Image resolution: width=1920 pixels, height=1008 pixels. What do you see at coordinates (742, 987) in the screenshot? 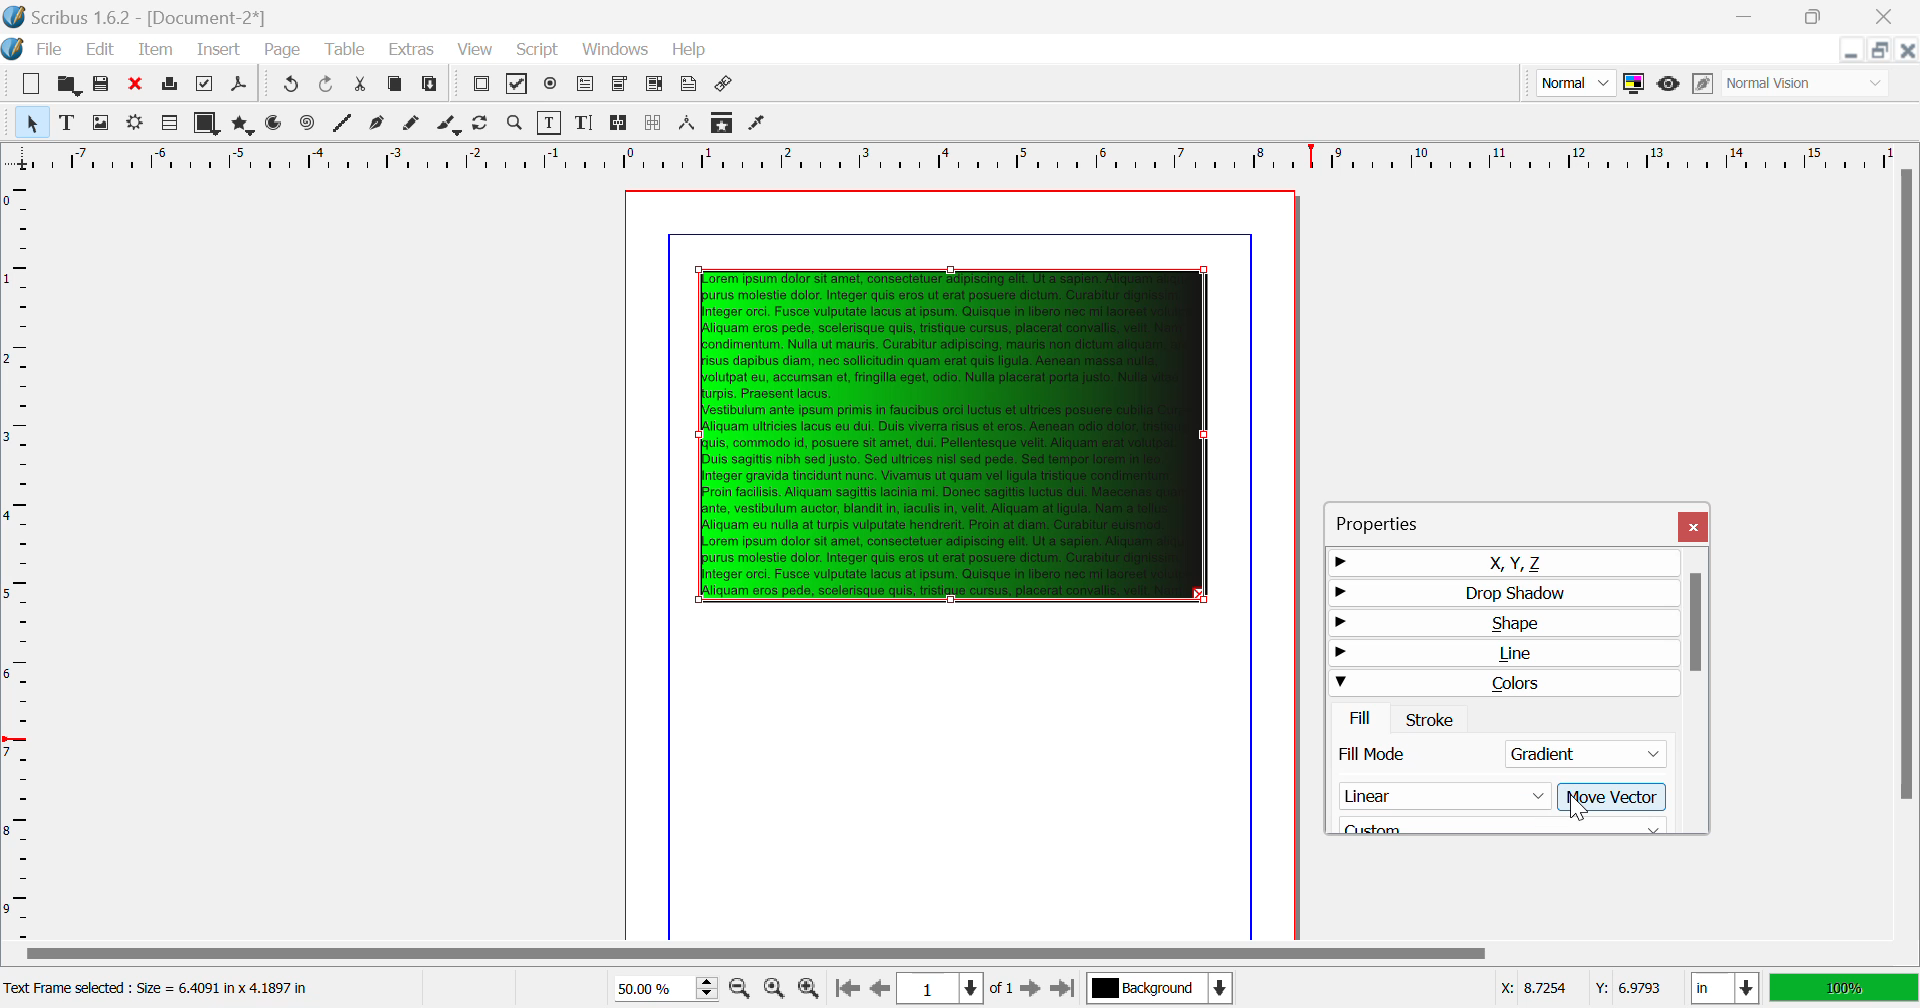
I see `Zoom Out` at bounding box center [742, 987].